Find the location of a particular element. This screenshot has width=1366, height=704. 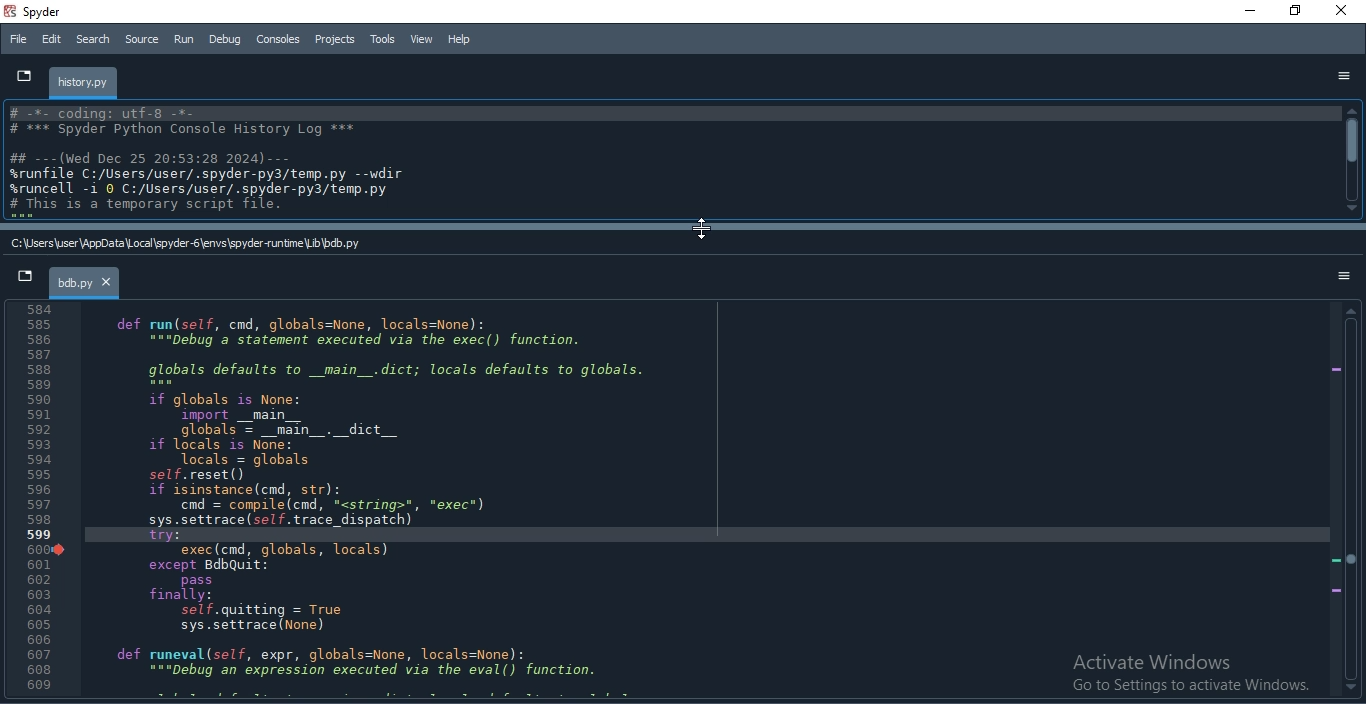

code is located at coordinates (385, 499).